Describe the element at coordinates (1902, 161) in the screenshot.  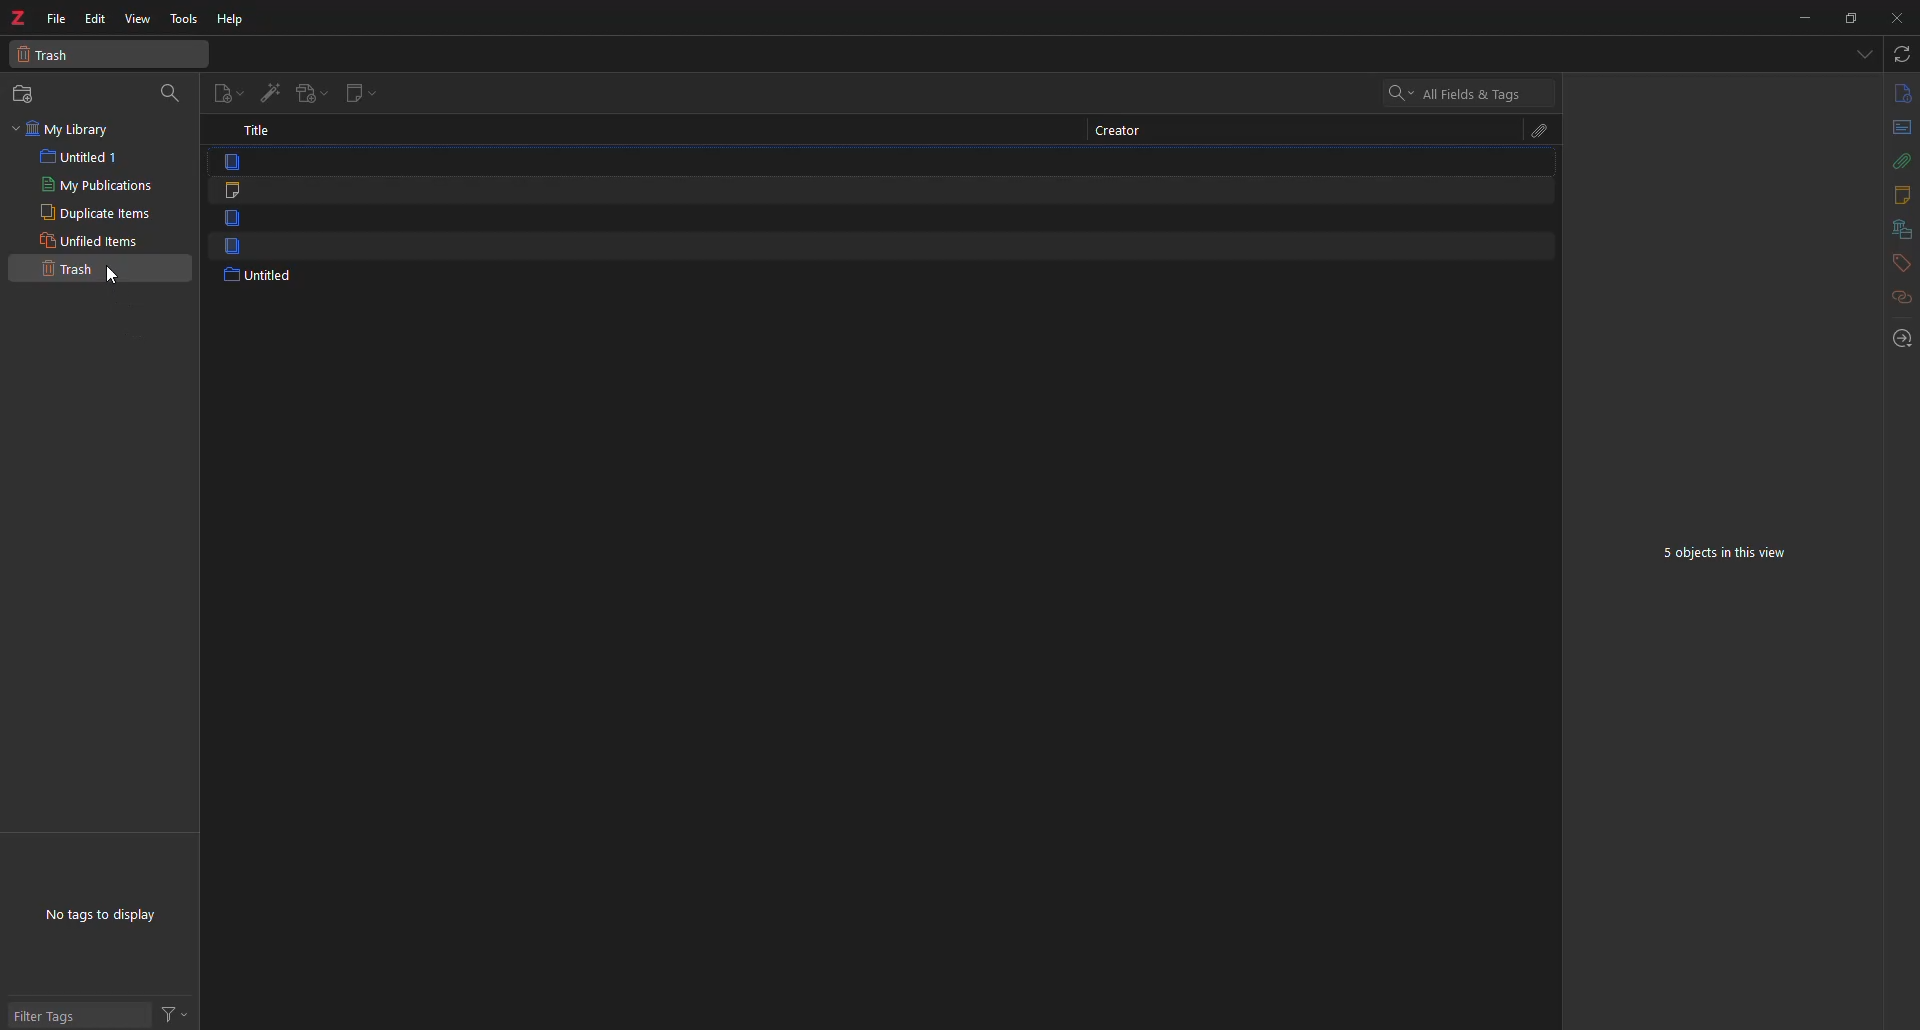
I see `attach` at that location.